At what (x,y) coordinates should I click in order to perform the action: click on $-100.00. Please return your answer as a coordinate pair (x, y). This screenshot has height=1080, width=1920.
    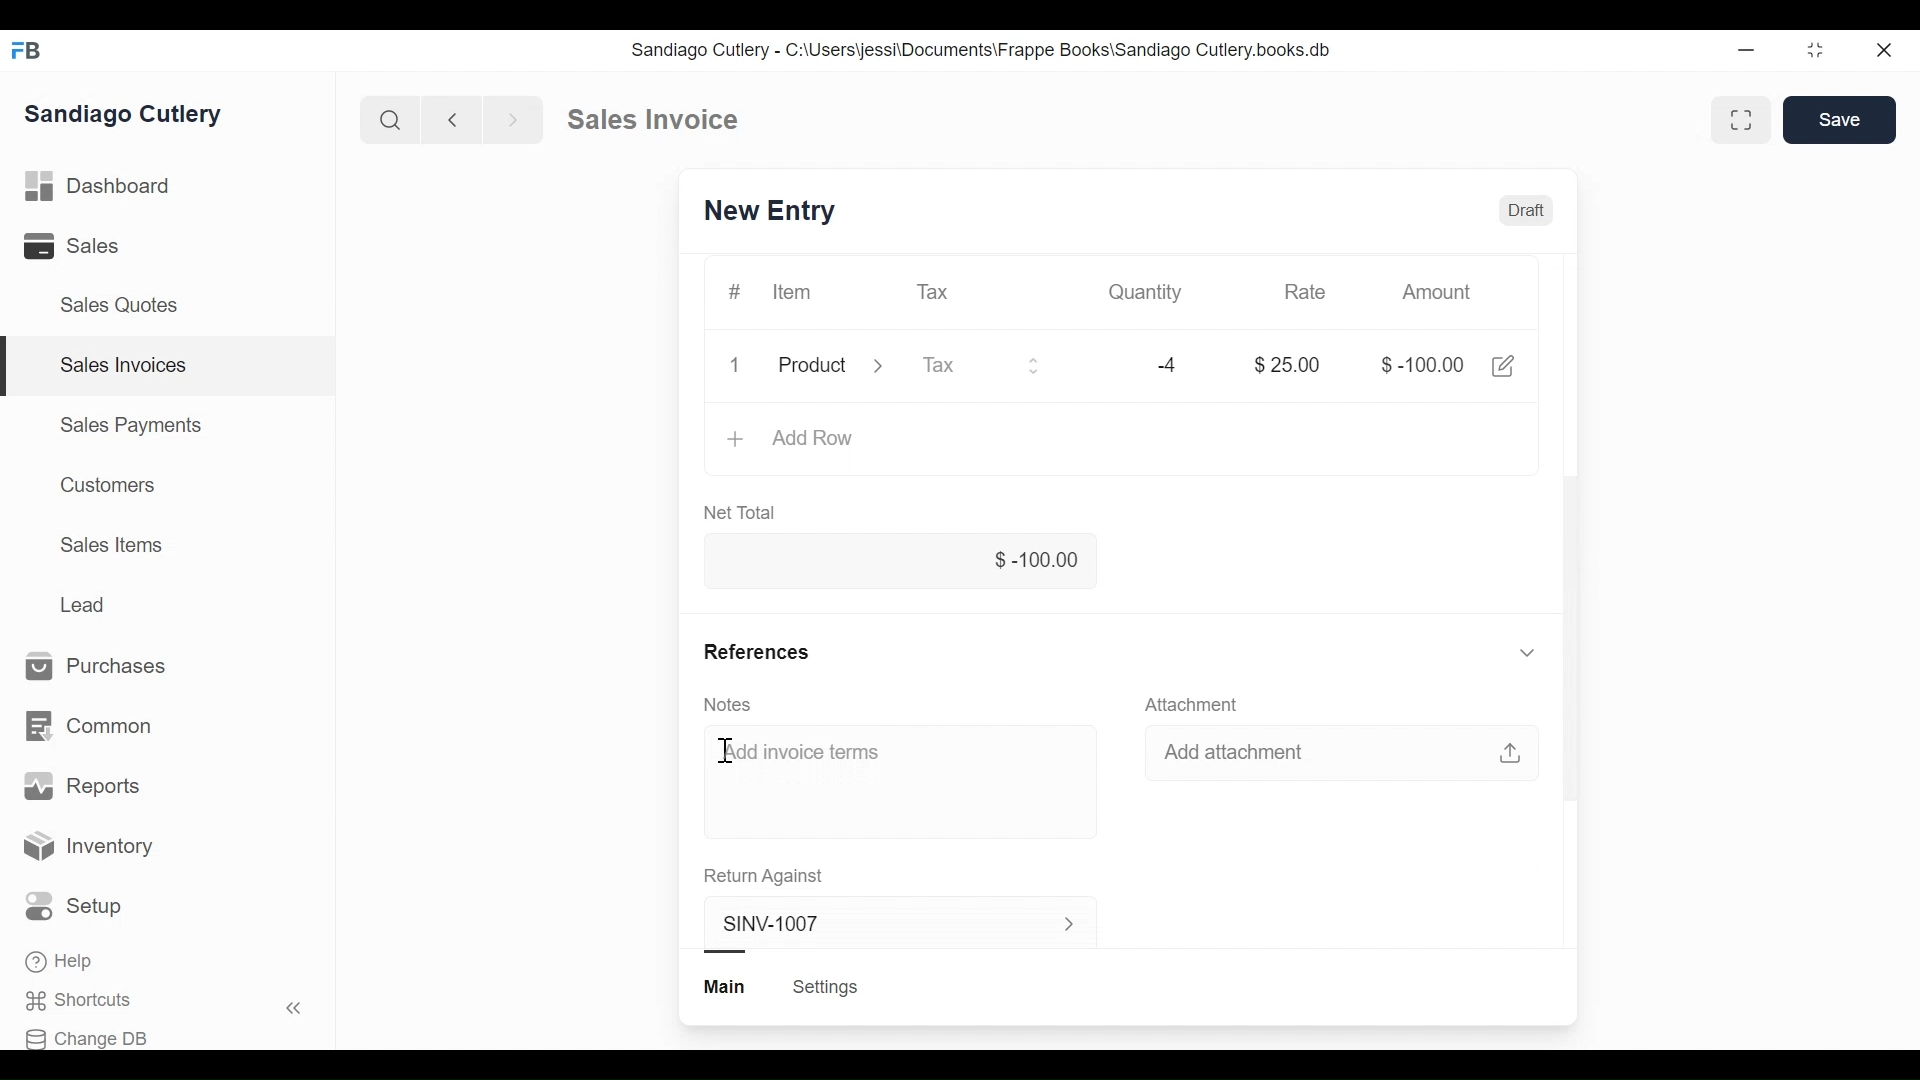
    Looking at the image, I should click on (899, 562).